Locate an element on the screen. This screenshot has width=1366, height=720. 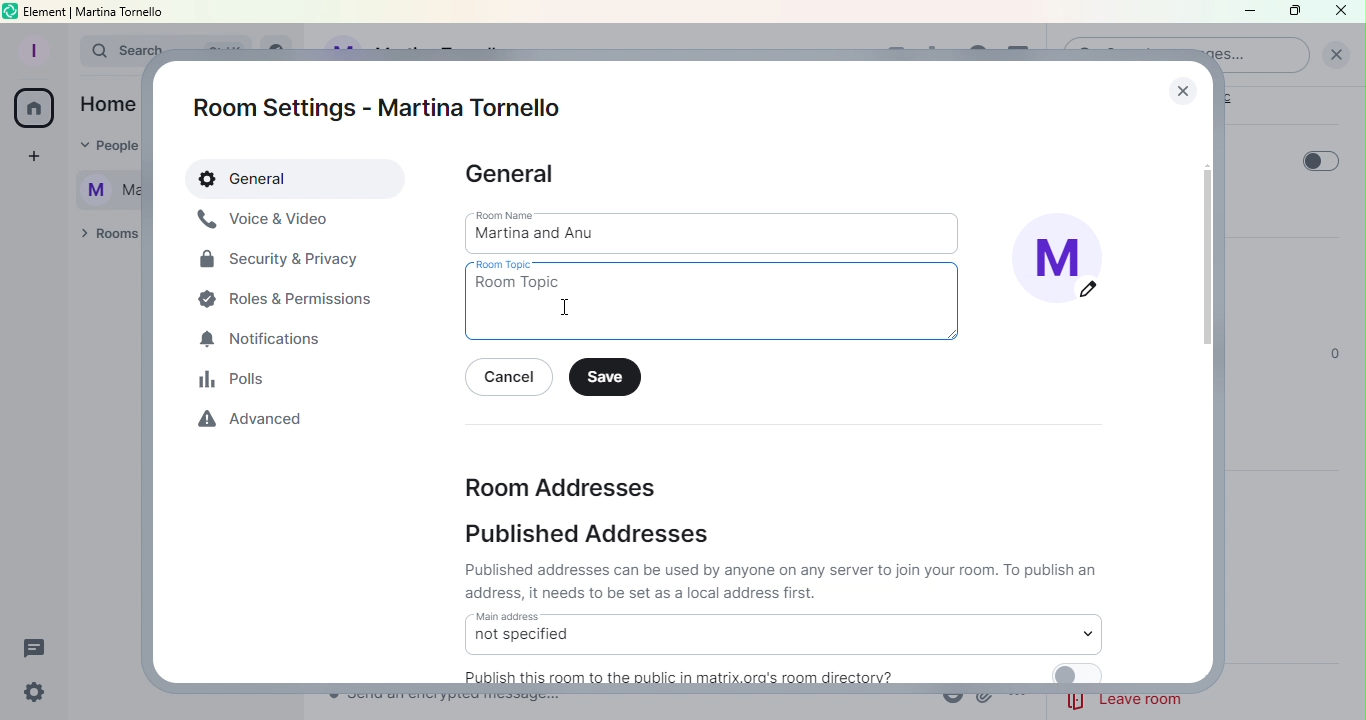
People is located at coordinates (102, 147).